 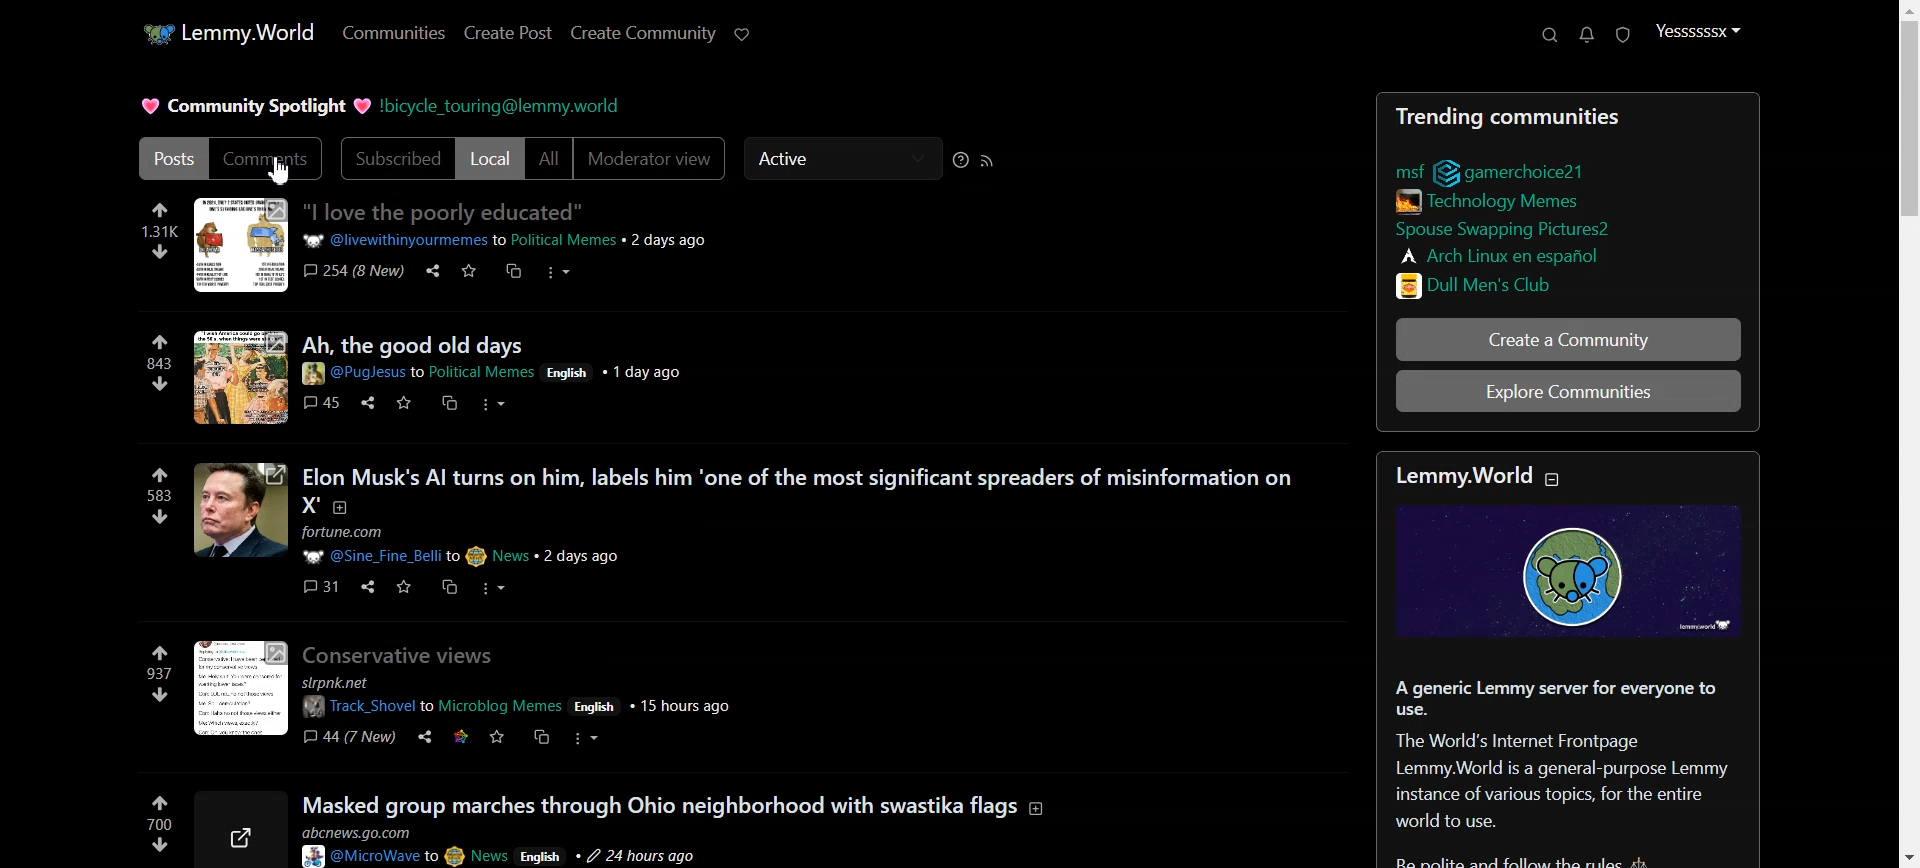 I want to click on post details, so click(x=518, y=696).